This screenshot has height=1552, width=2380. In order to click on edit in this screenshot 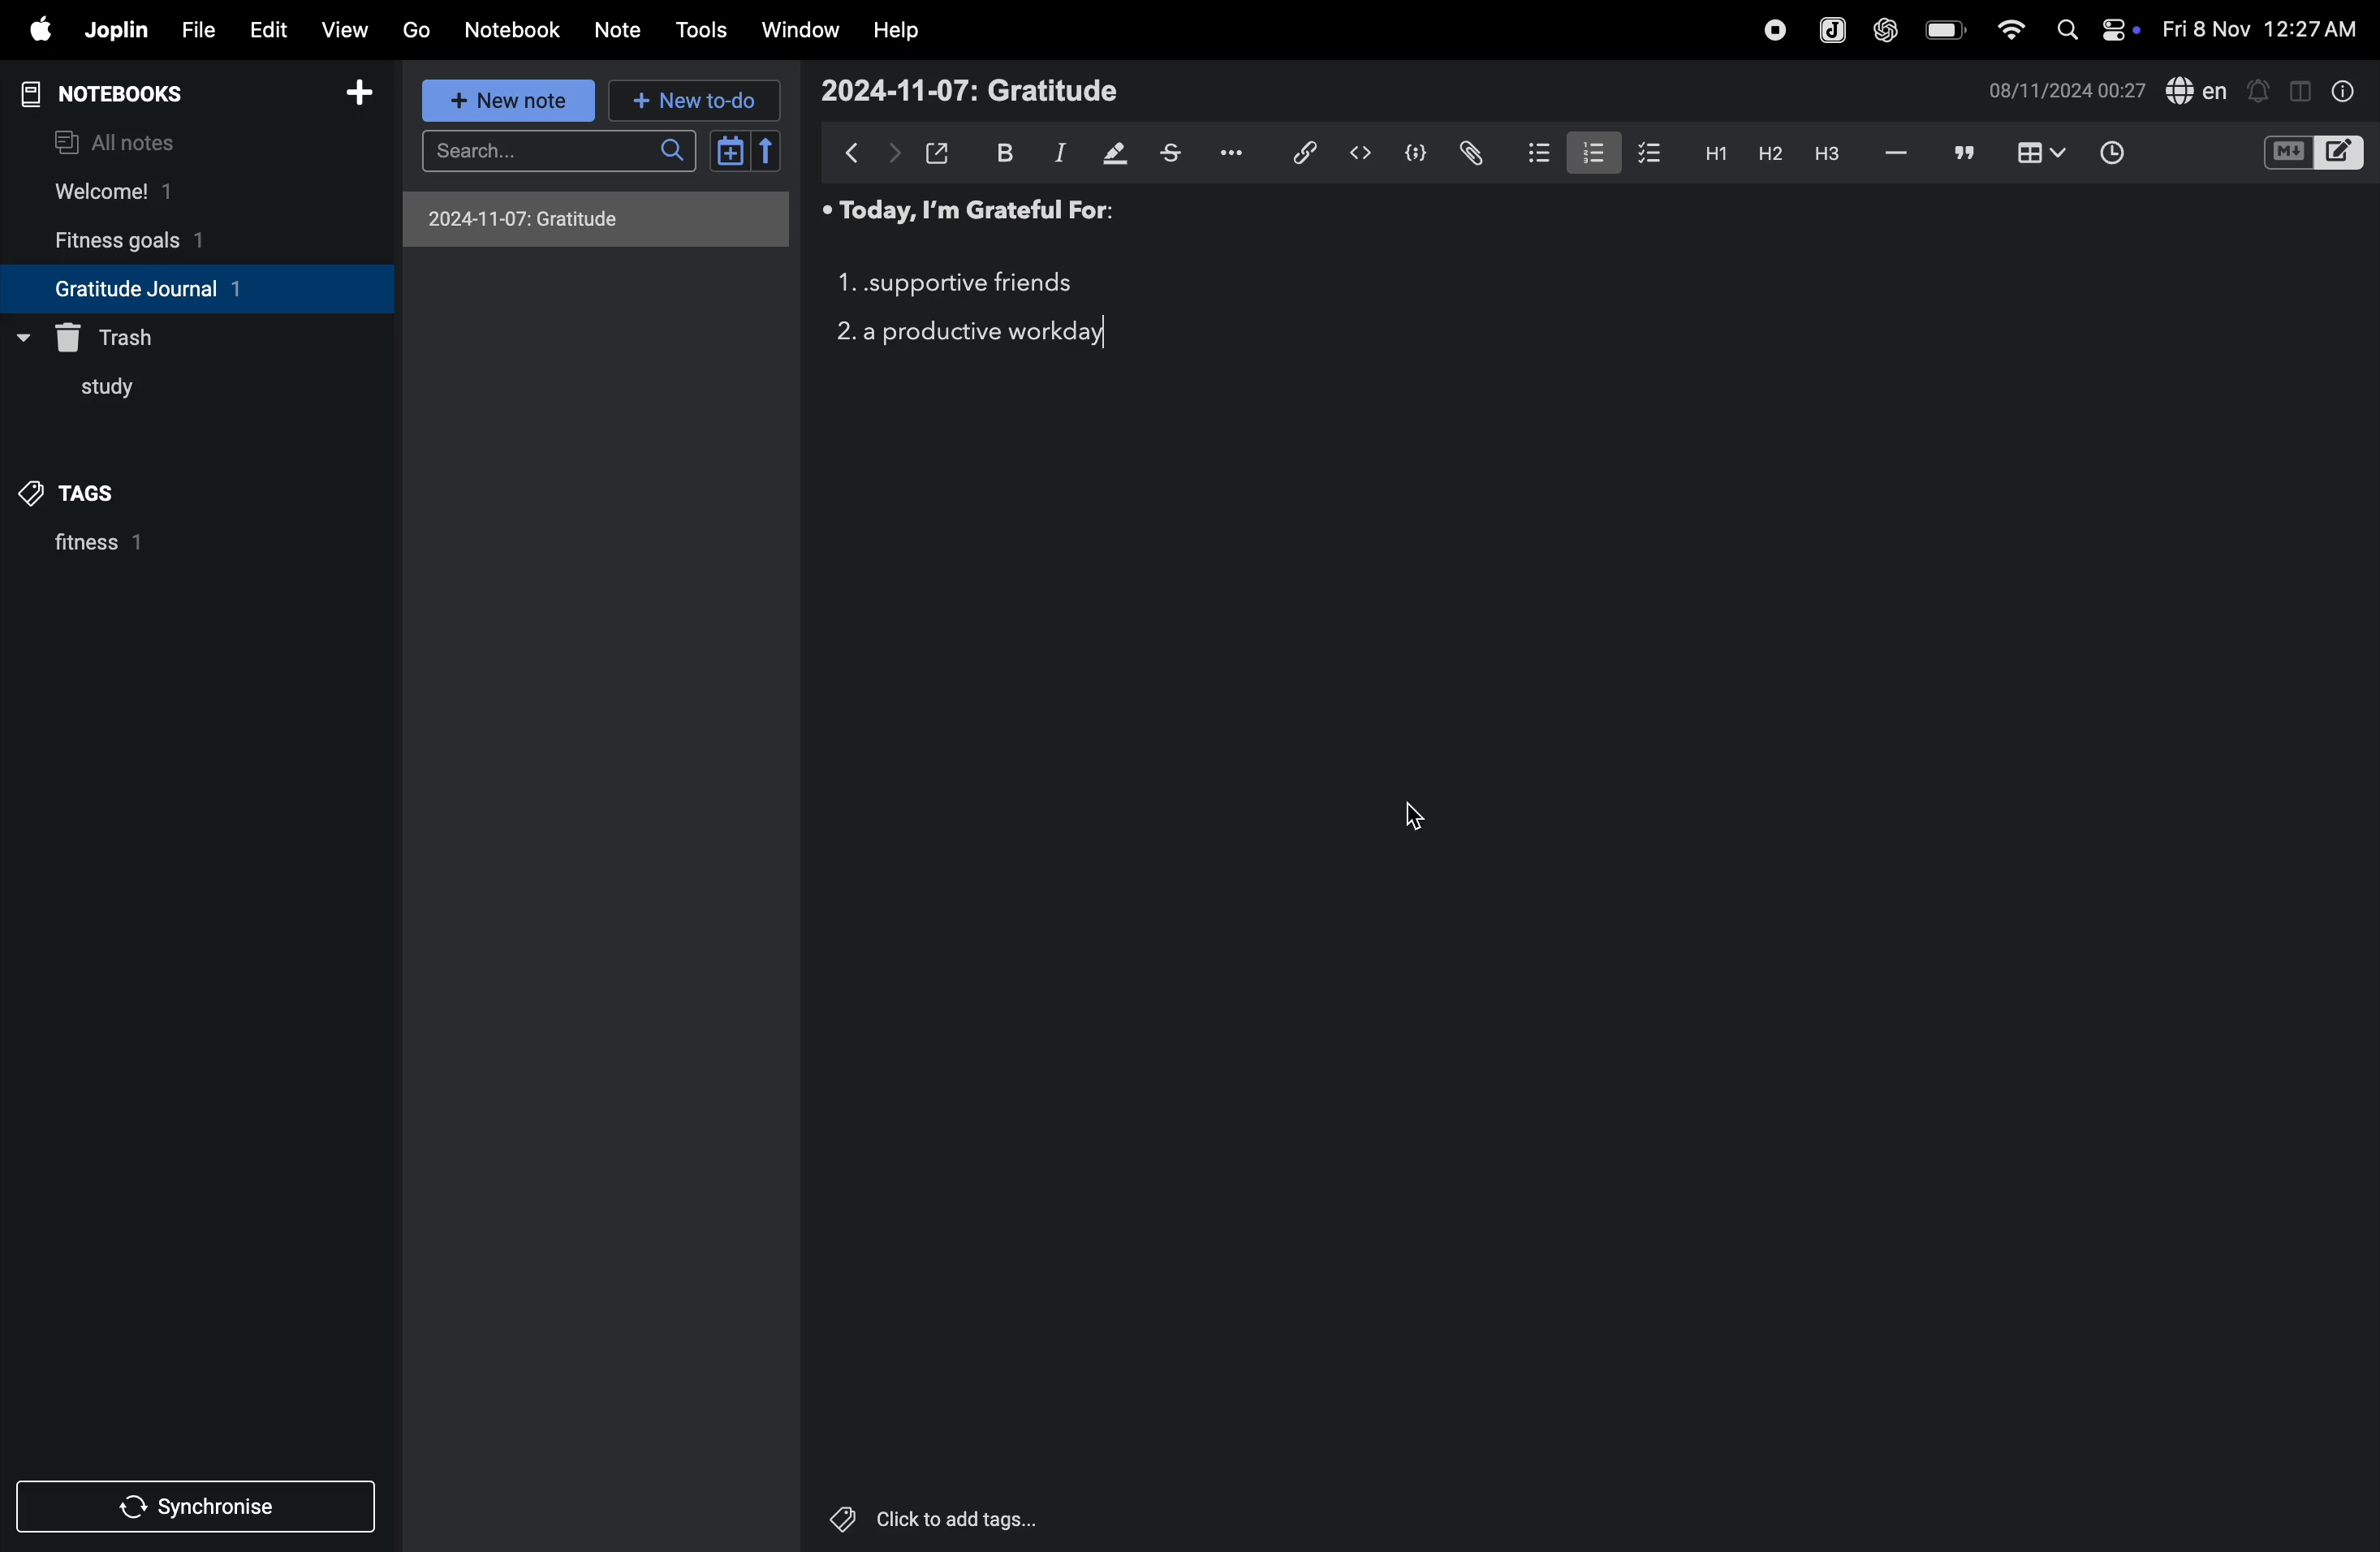, I will do `click(267, 31)`.